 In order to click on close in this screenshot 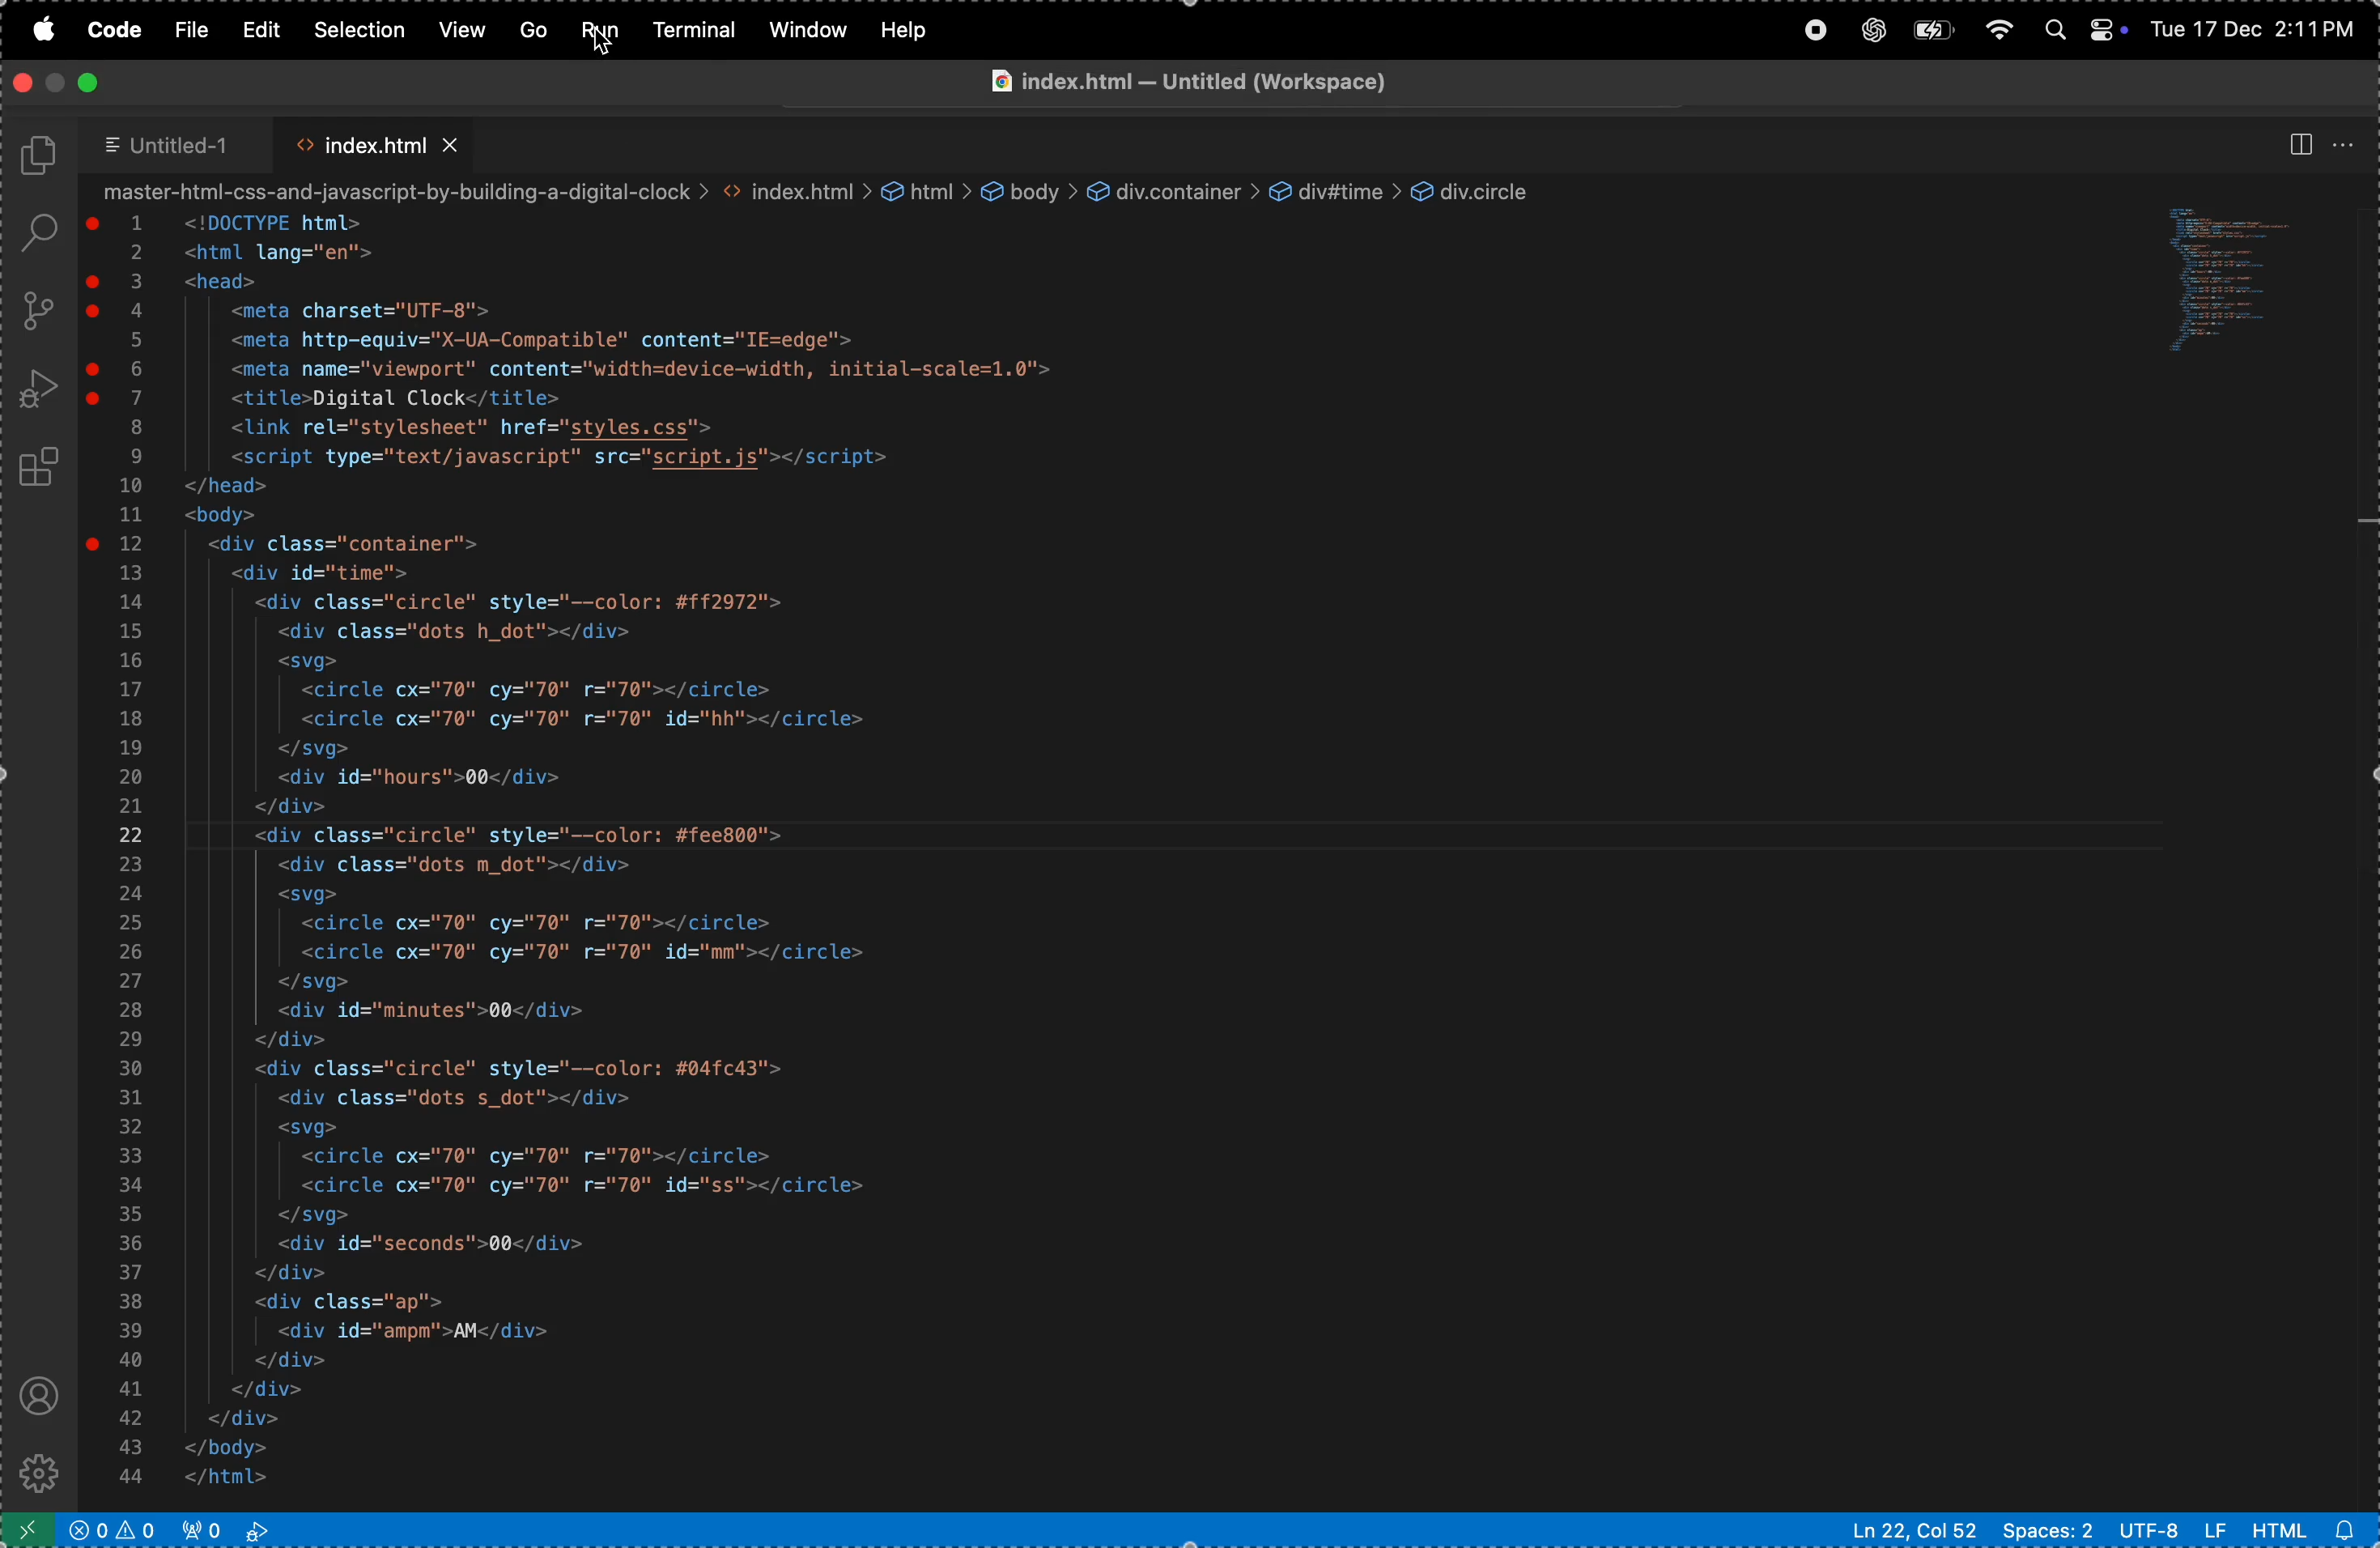, I will do `click(23, 81)`.